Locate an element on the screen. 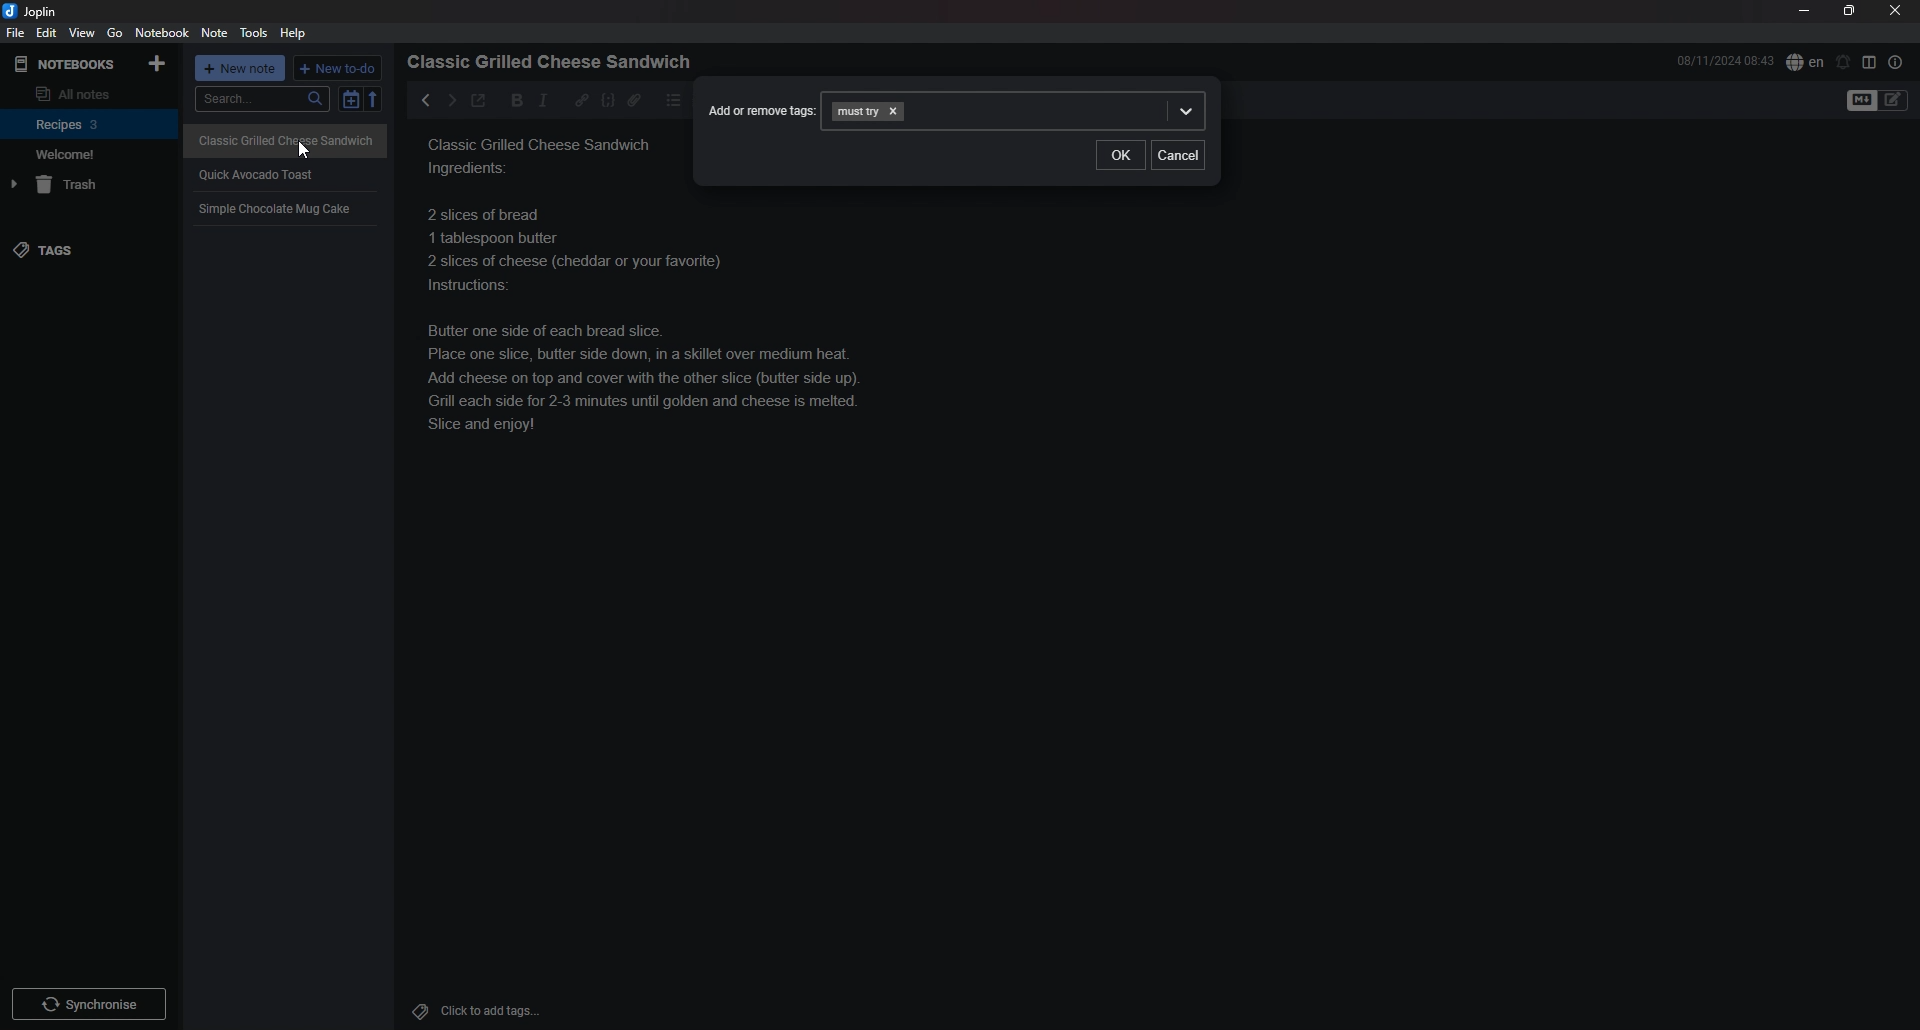 The image size is (1920, 1030). go is located at coordinates (116, 32).